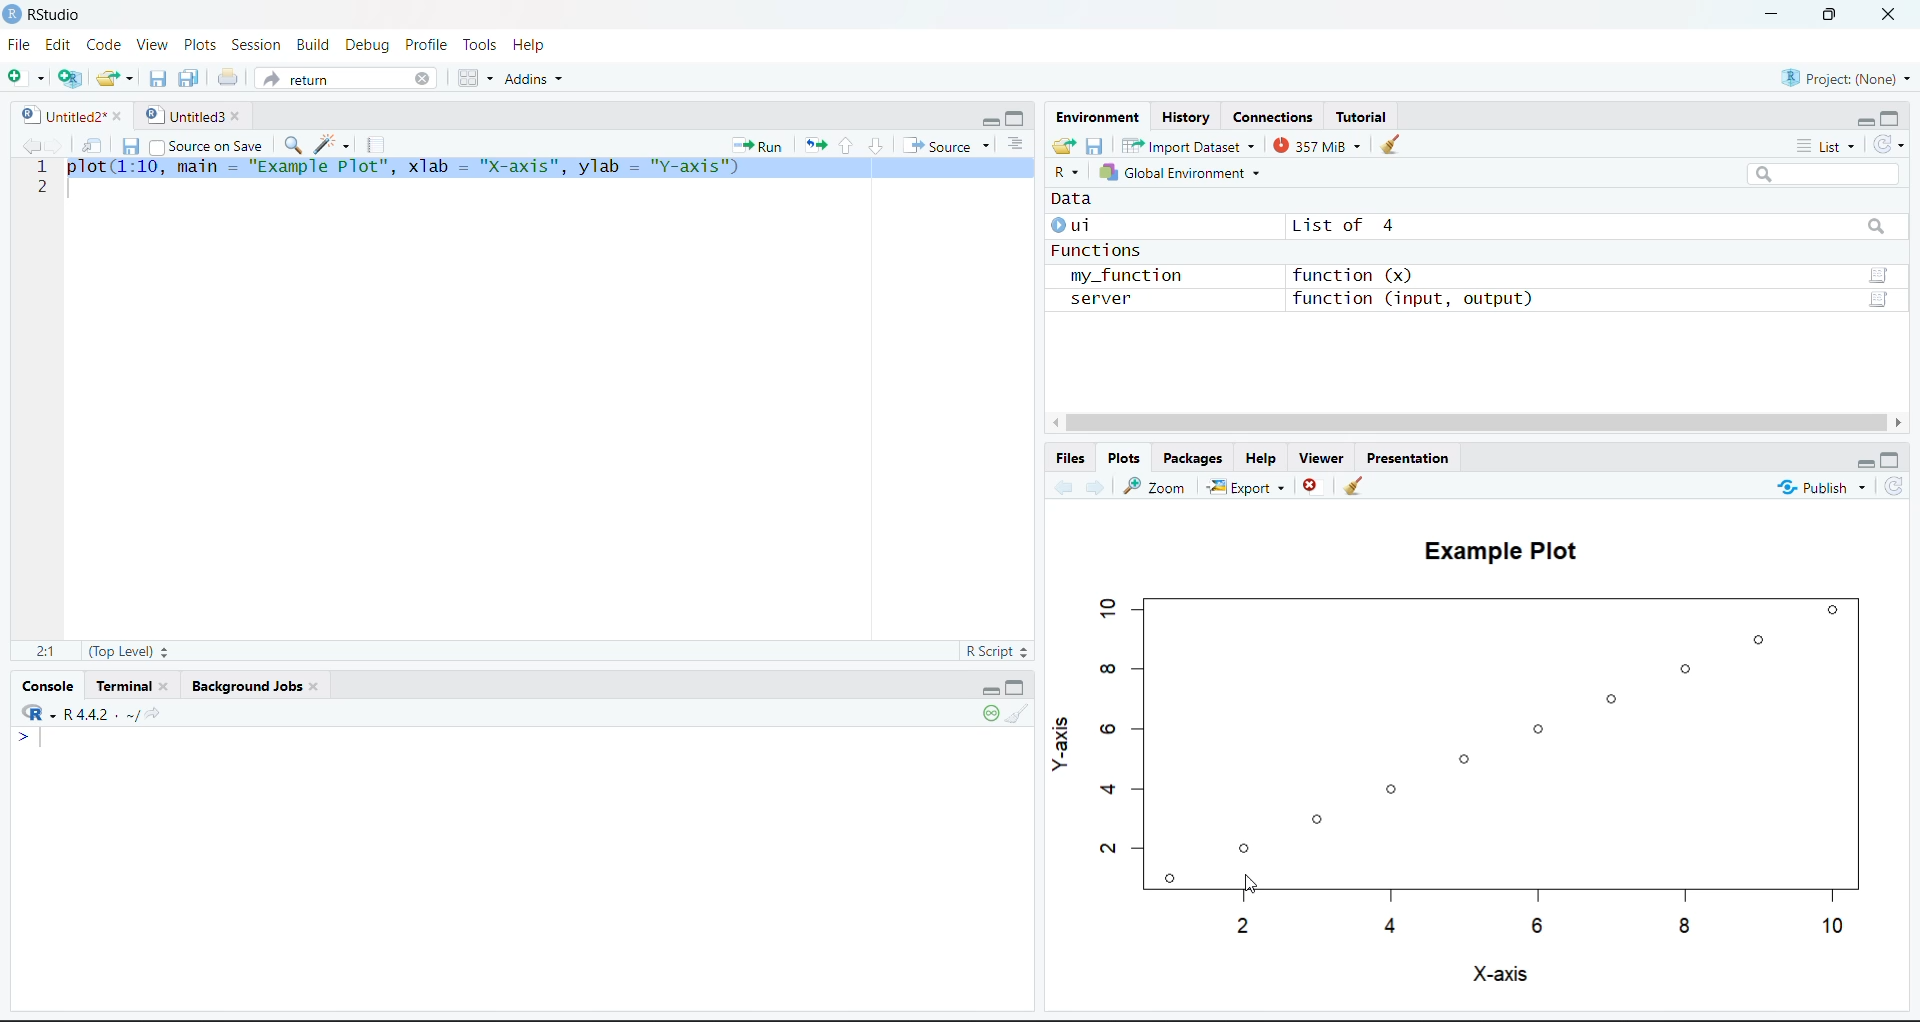 The width and height of the screenshot is (1920, 1022). Describe the element at coordinates (1293, 277) in the screenshot. I see `Functions
my_function function (x)
server function (input, output)` at that location.